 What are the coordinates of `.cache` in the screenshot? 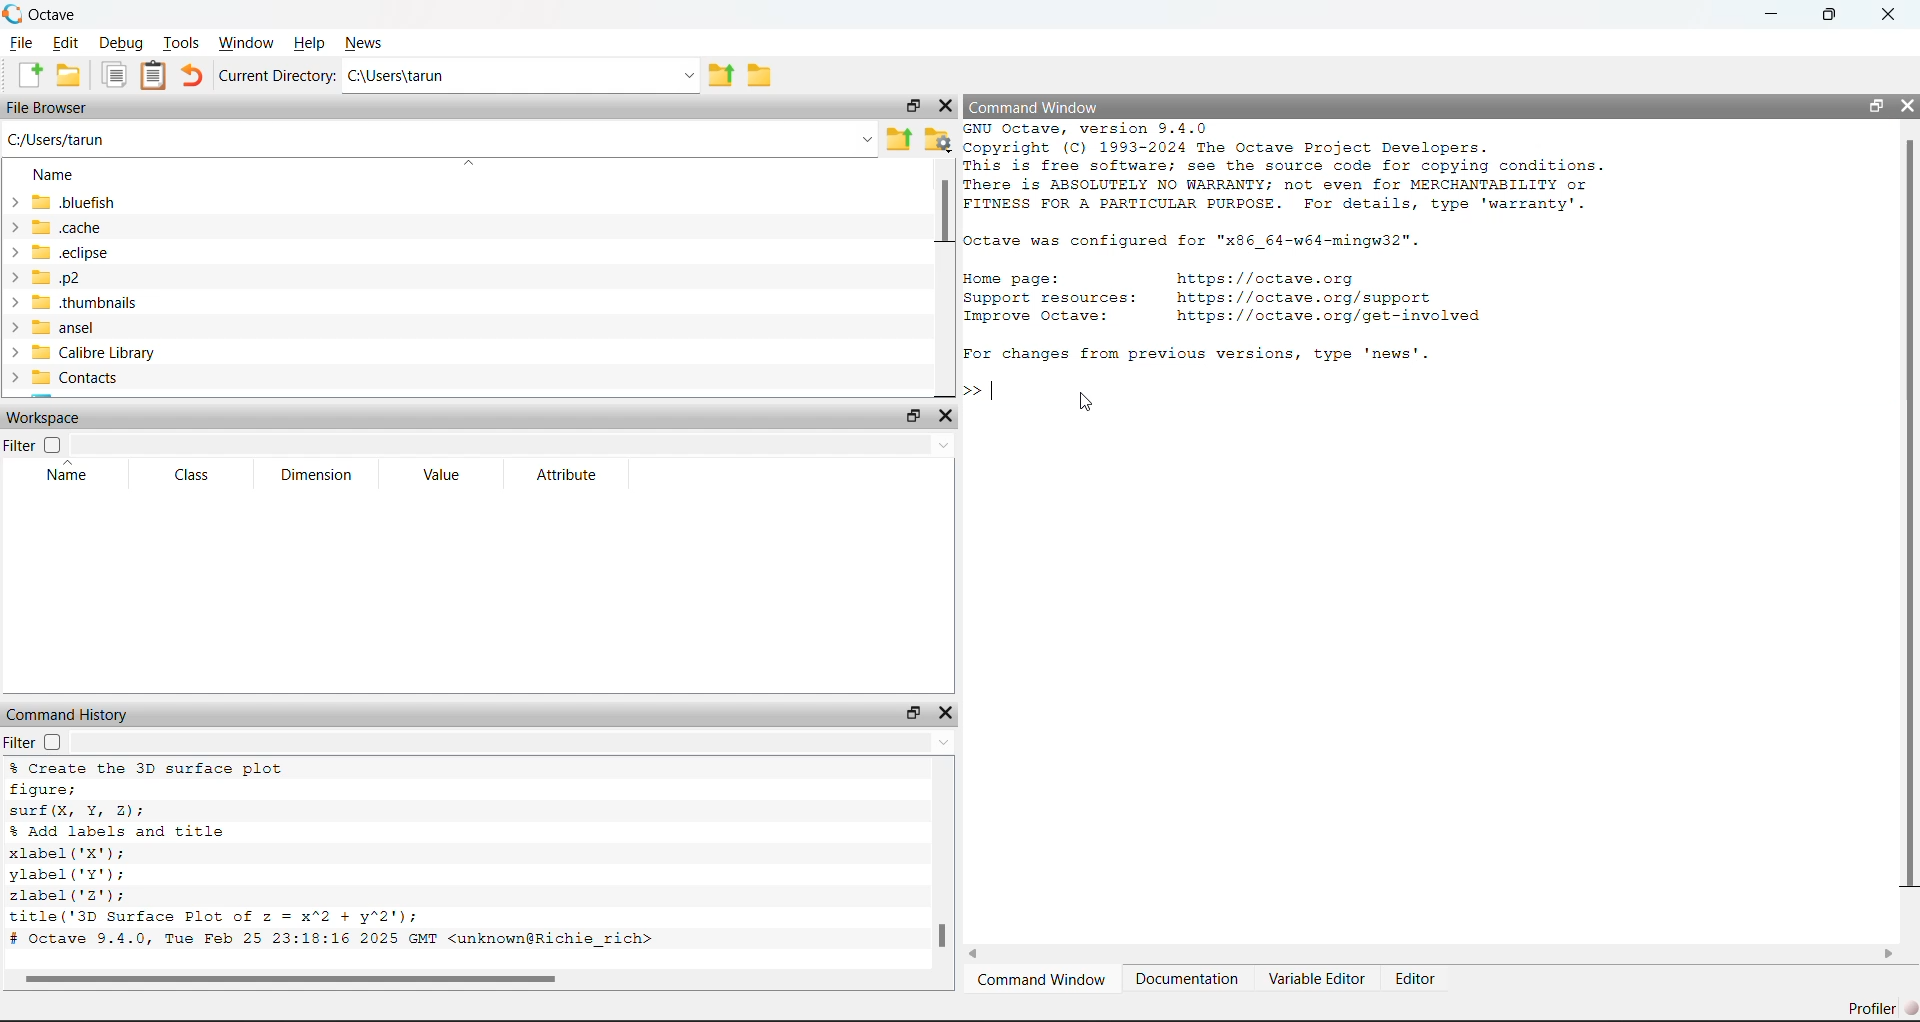 It's located at (56, 229).